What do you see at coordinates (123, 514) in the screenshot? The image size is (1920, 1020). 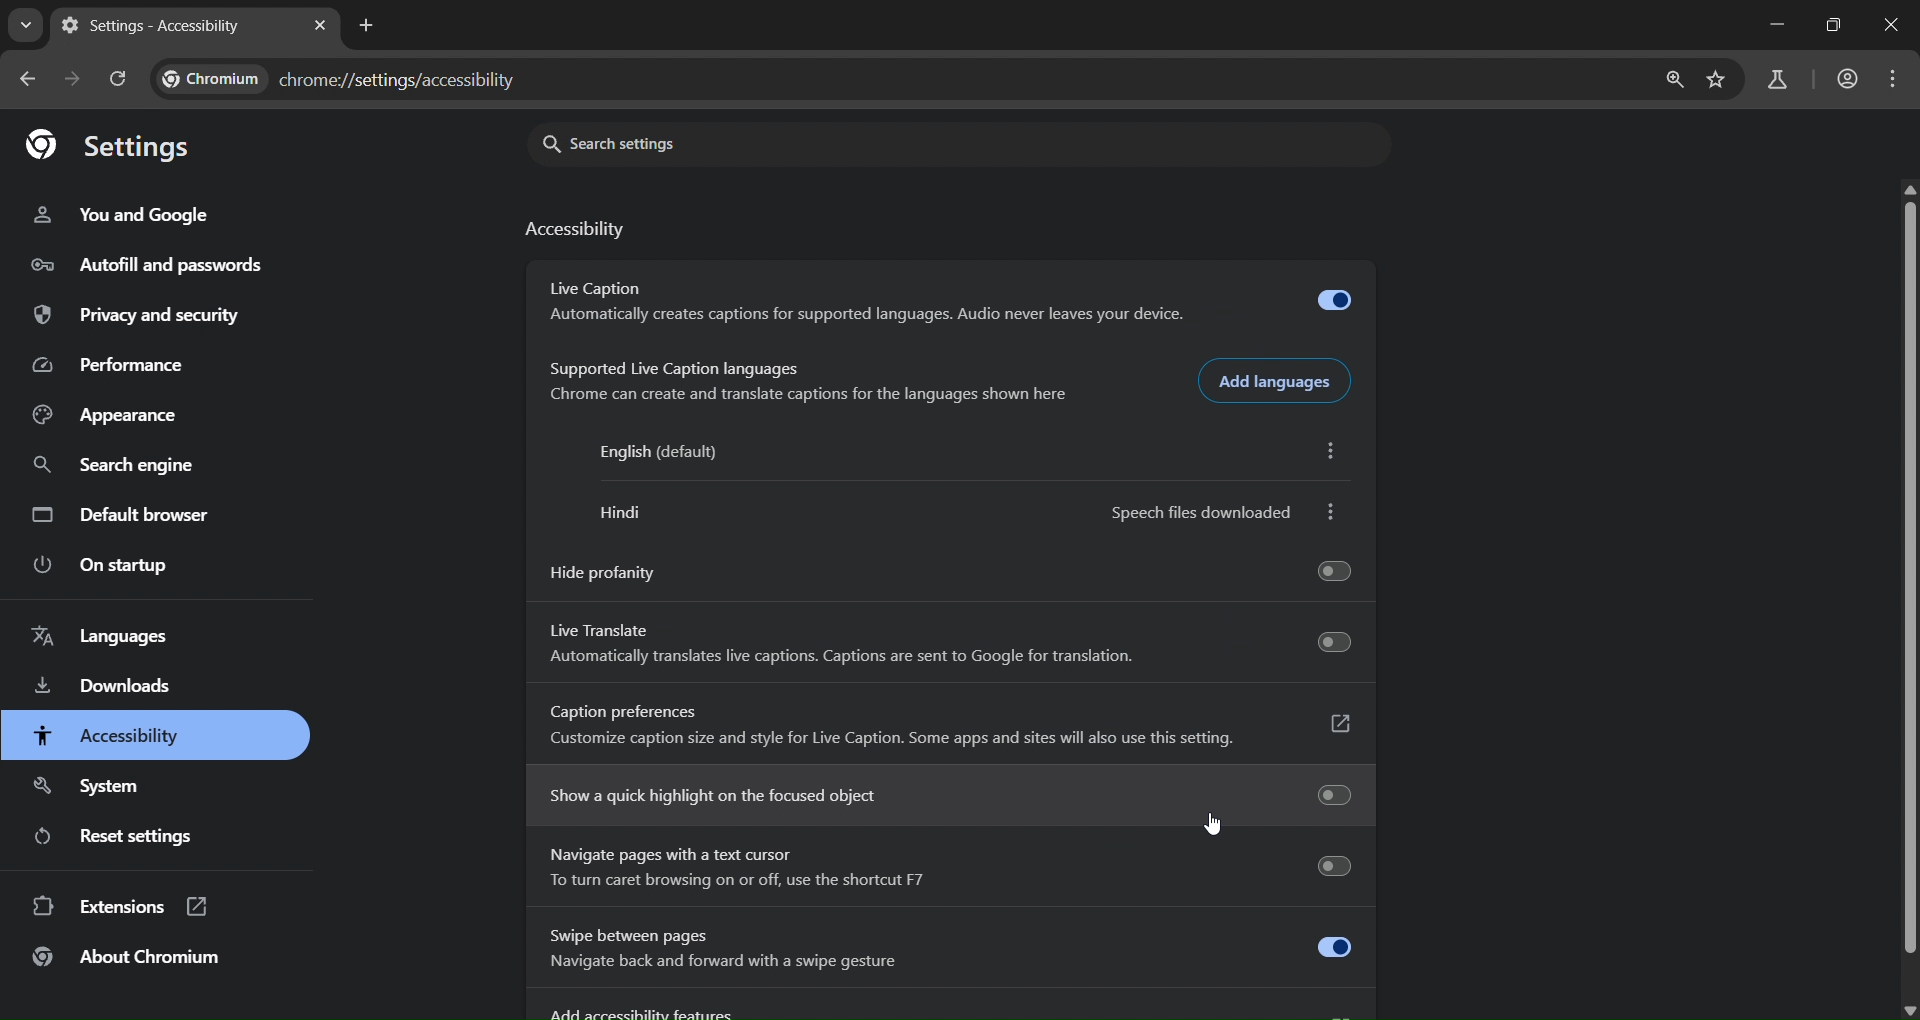 I see `default browser` at bounding box center [123, 514].